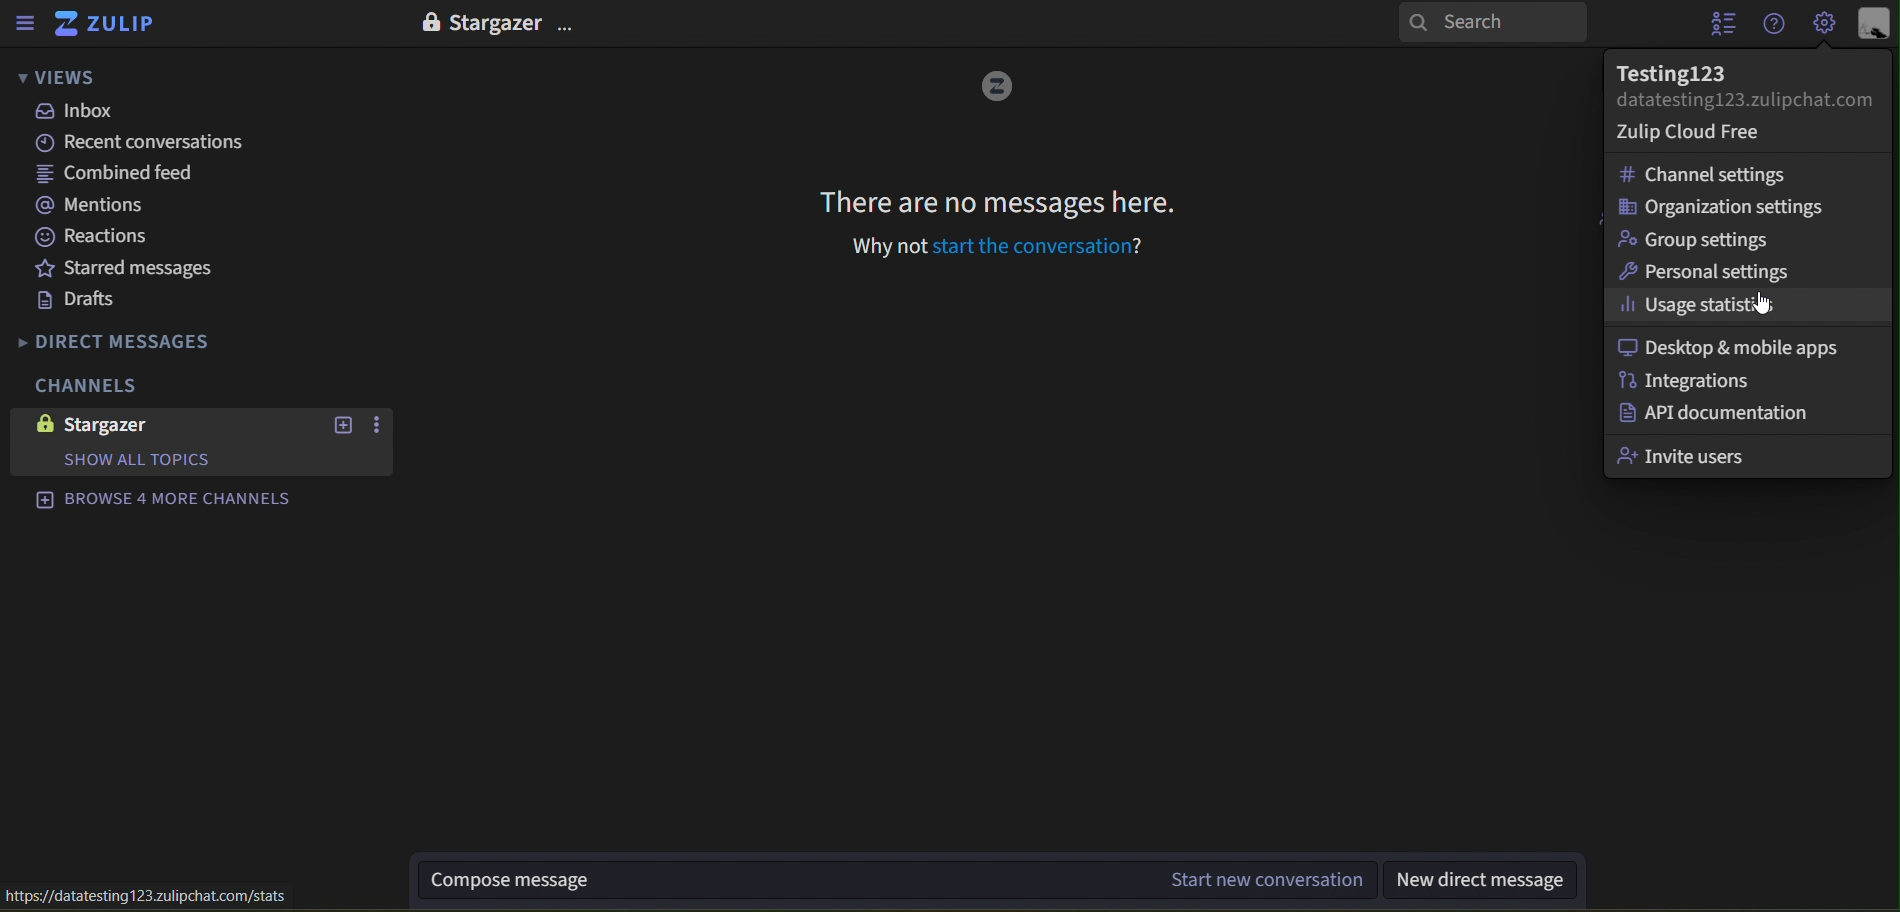 Image resolution: width=1900 pixels, height=912 pixels. I want to click on drafts, so click(81, 303).